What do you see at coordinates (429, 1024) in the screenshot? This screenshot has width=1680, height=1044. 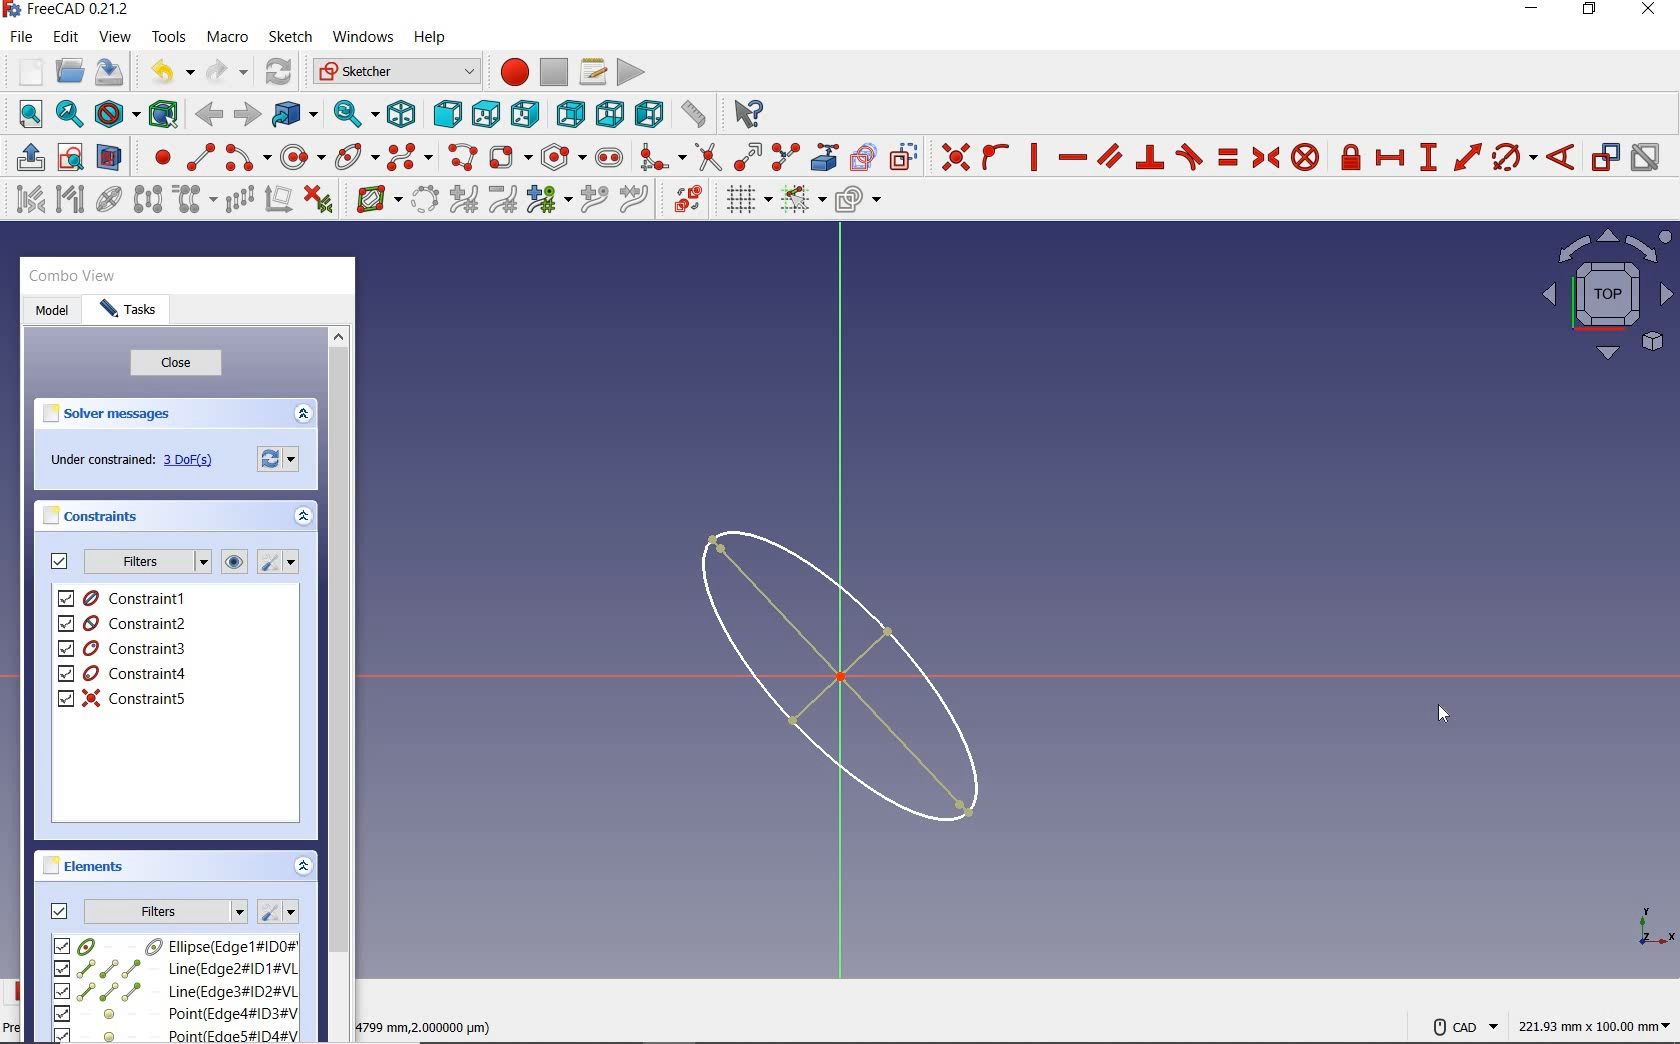 I see `cursor coordinates` at bounding box center [429, 1024].